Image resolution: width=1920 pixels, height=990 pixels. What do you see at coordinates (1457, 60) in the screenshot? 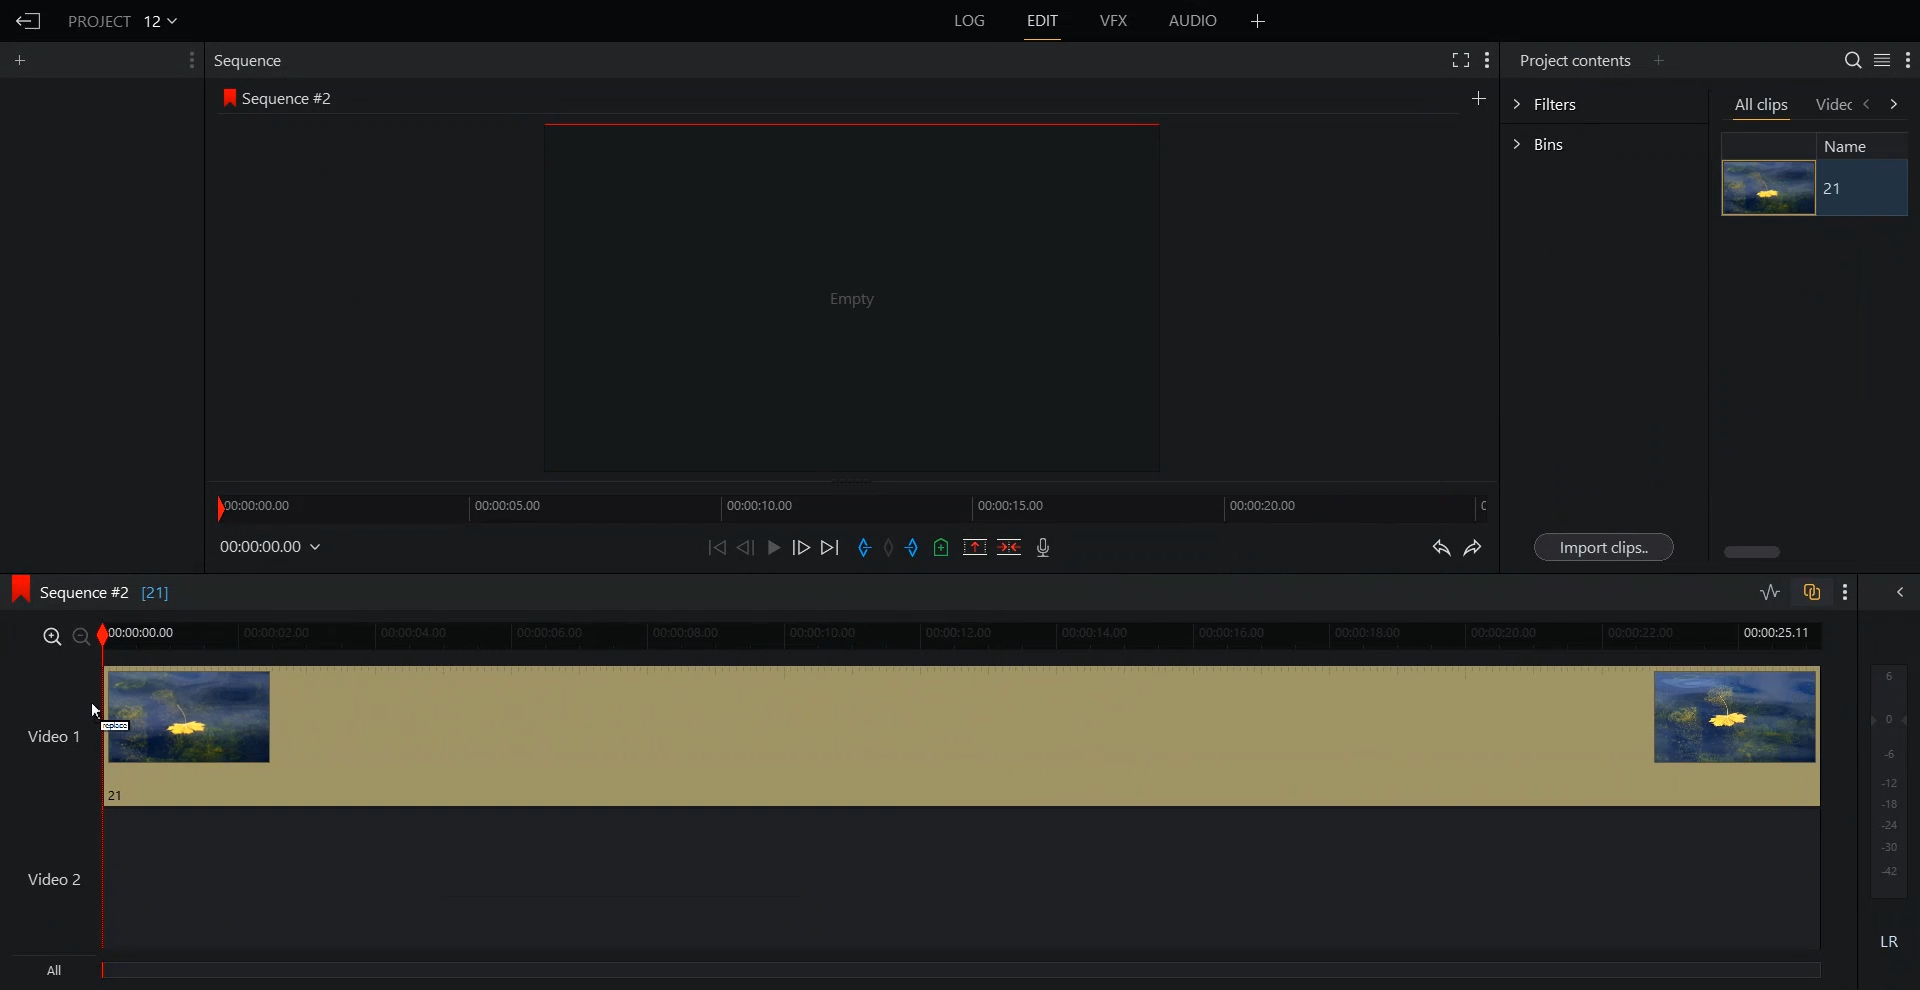
I see `Full screen` at bounding box center [1457, 60].